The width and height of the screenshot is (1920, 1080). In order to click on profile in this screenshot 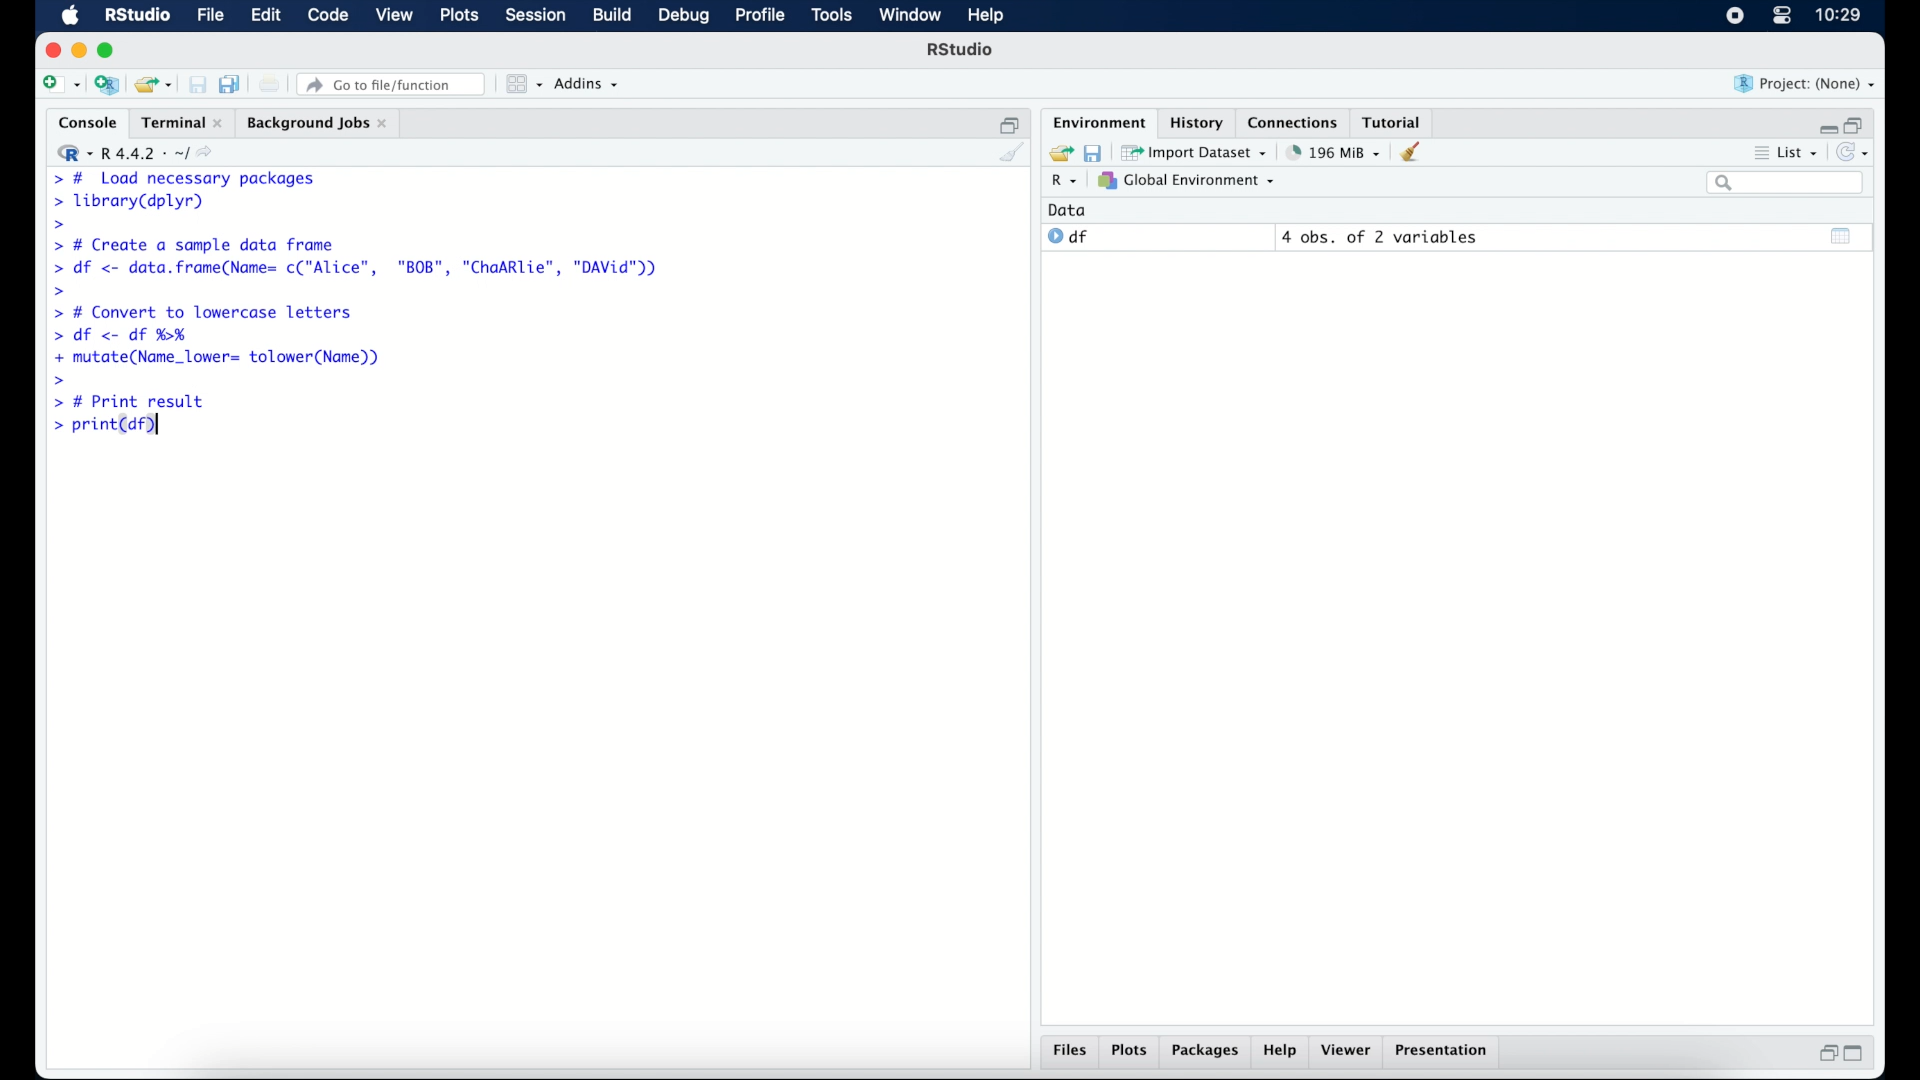, I will do `click(760, 16)`.